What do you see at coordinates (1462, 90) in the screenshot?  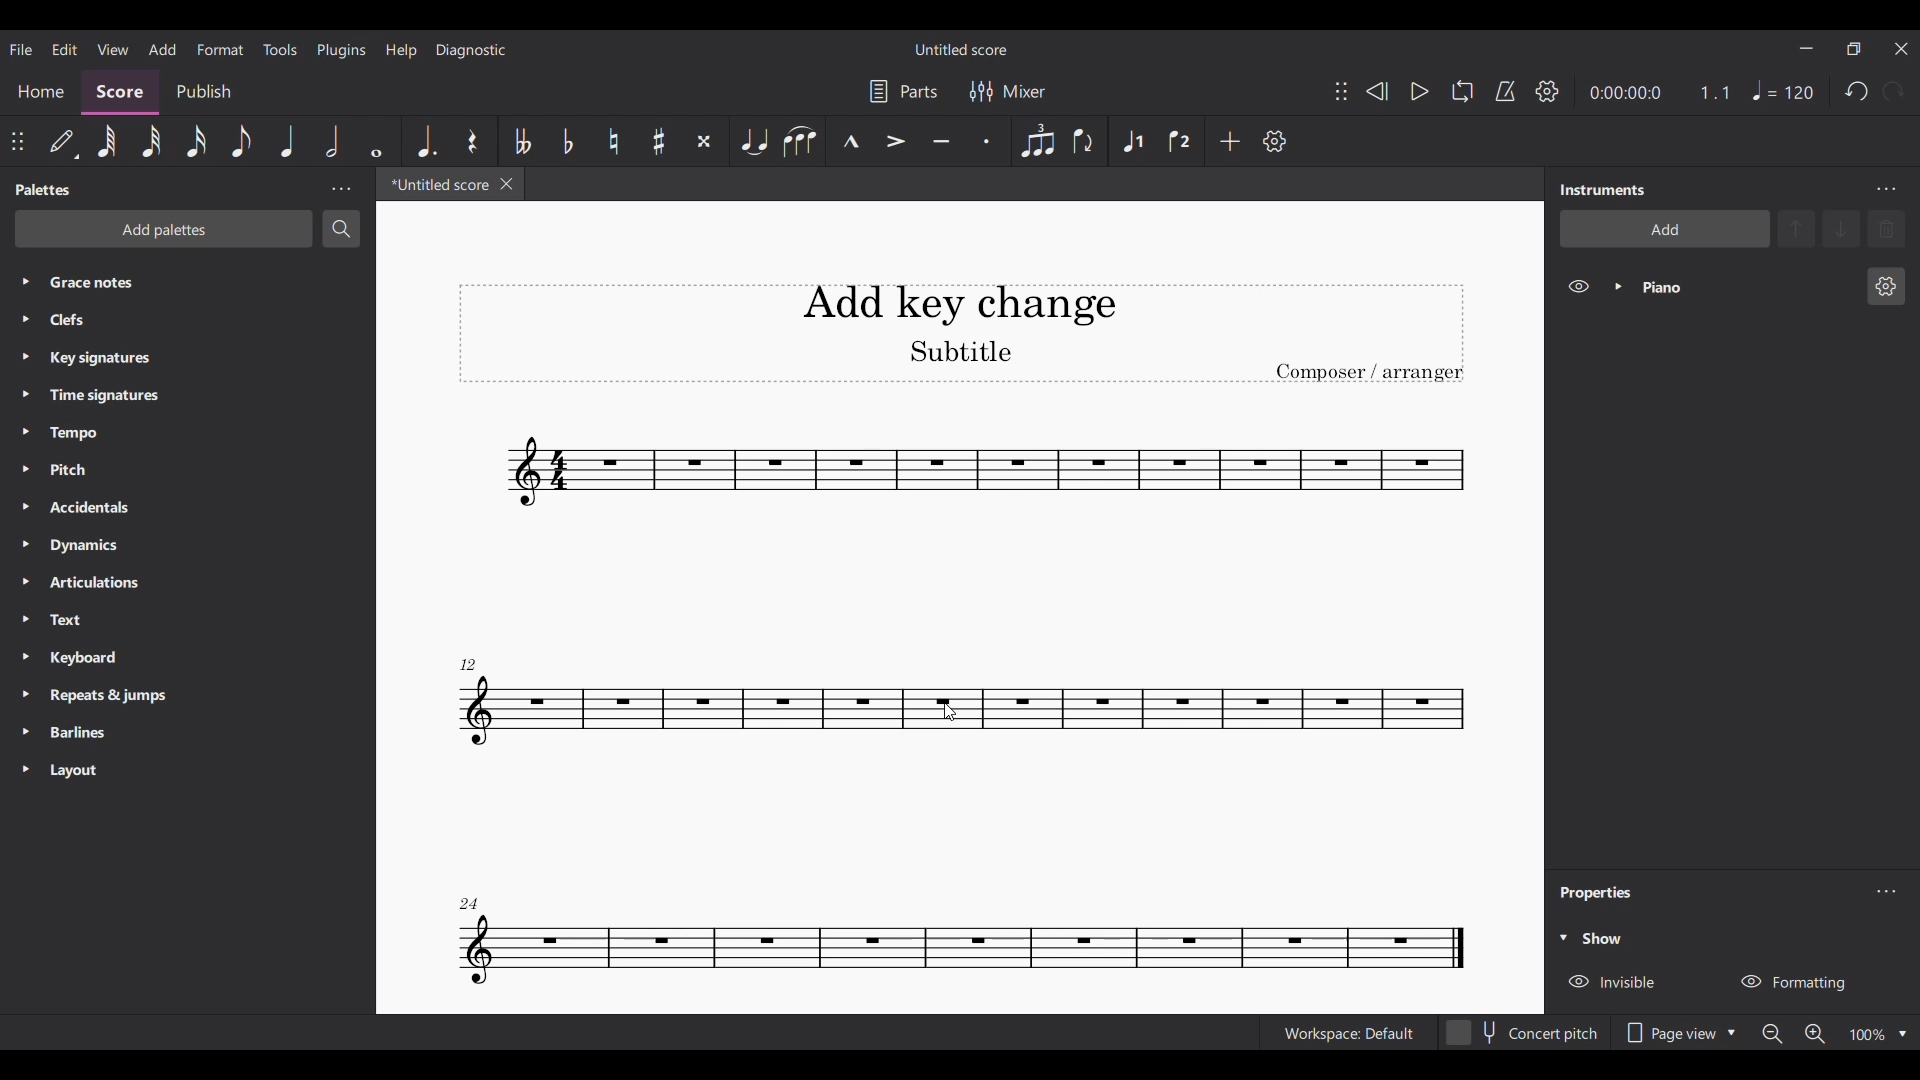 I see `Loop playback ` at bounding box center [1462, 90].